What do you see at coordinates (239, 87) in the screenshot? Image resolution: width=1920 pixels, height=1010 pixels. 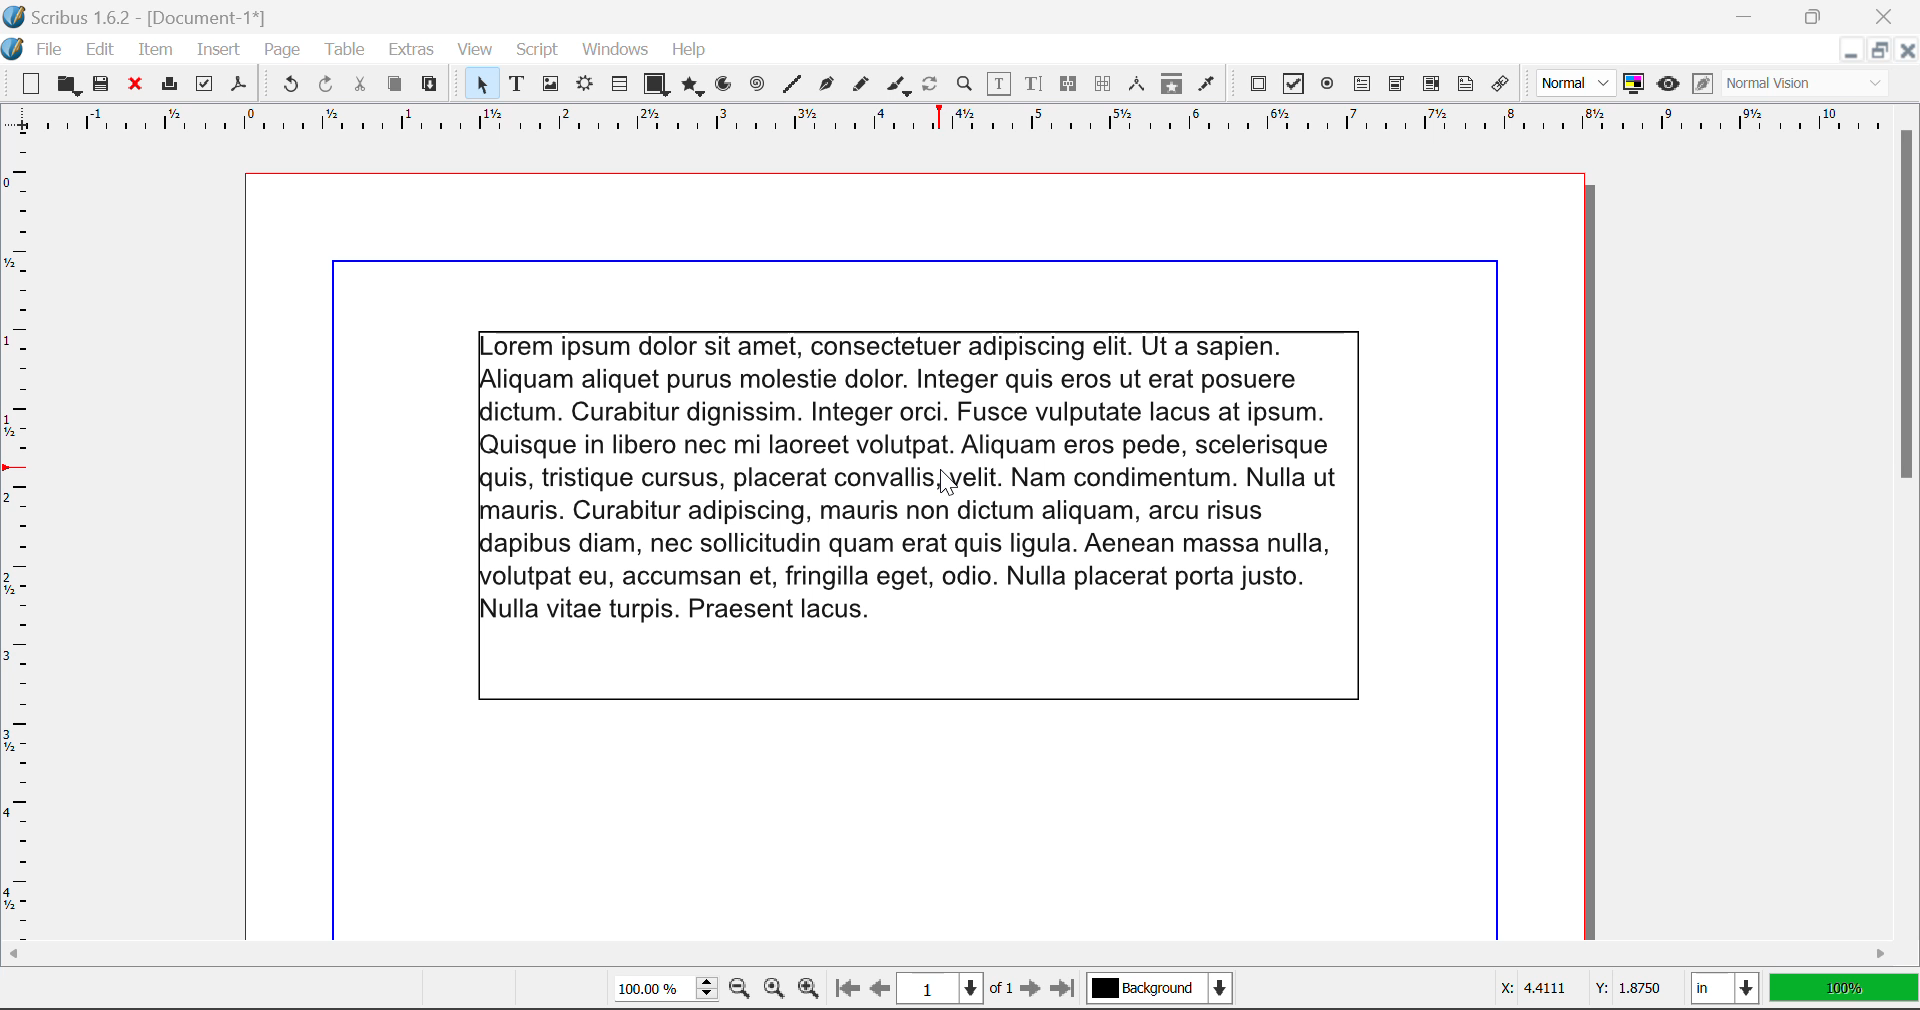 I see `Save as Pdf` at bounding box center [239, 87].